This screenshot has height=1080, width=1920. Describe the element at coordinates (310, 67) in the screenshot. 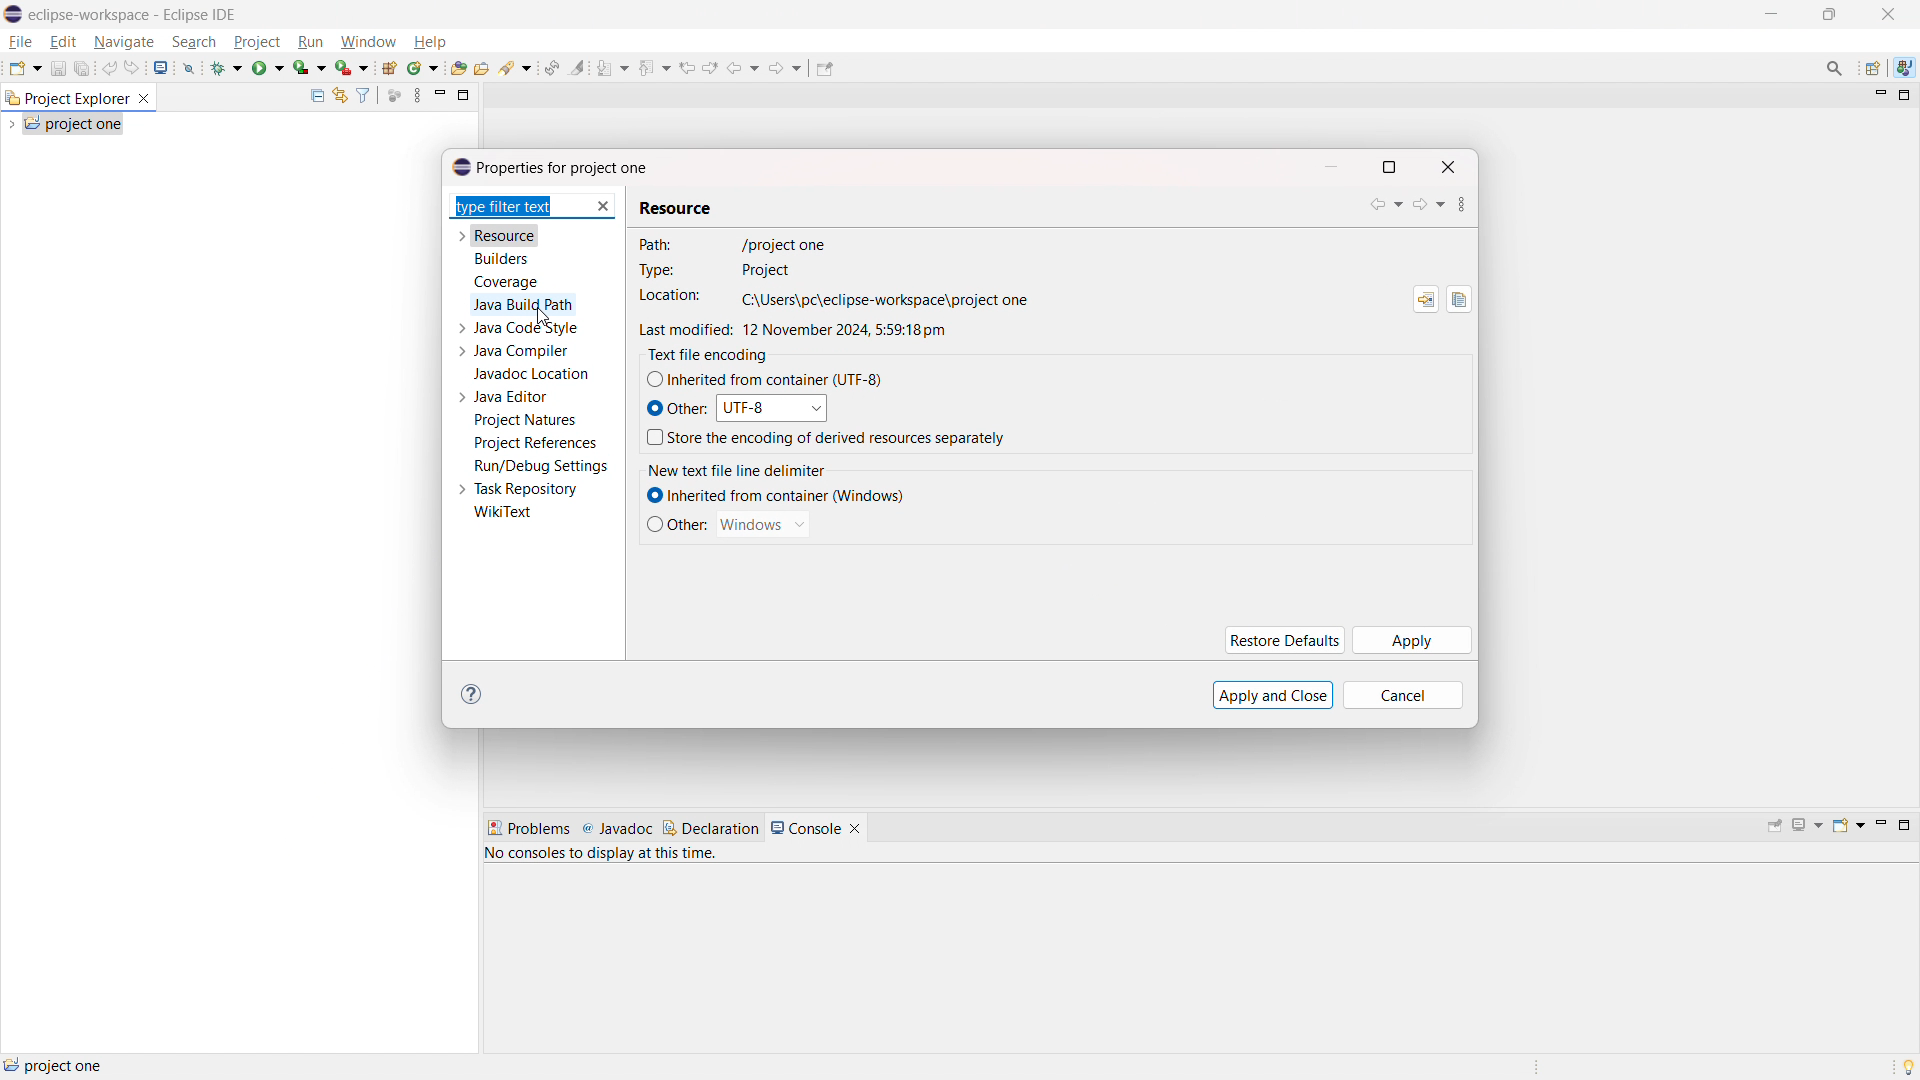

I see `coverage` at that location.